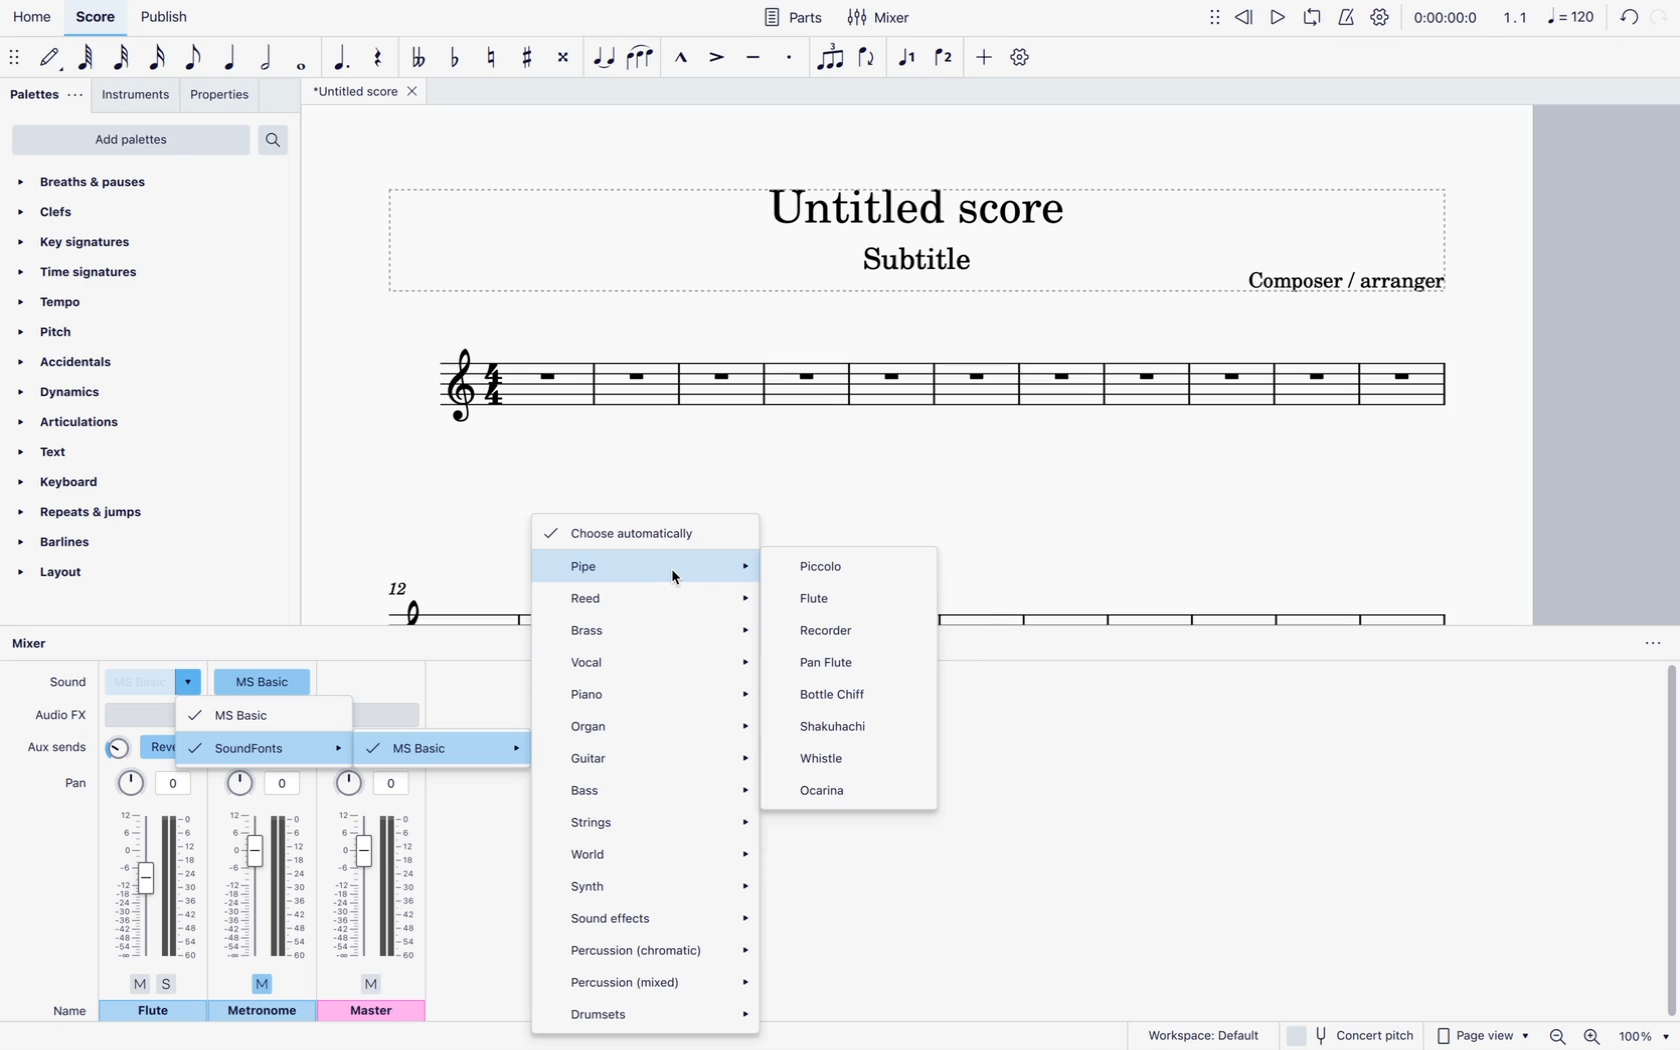 This screenshot has width=1680, height=1050. I want to click on pipe, so click(648, 565).